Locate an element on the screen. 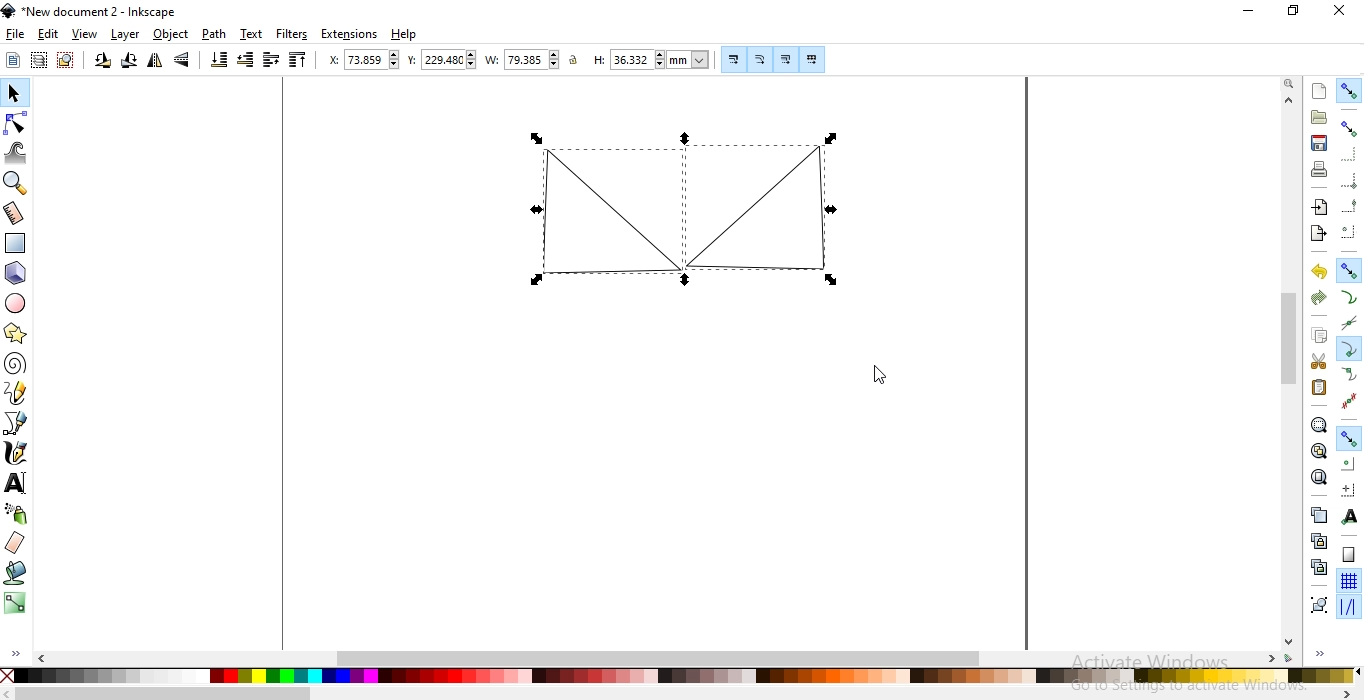  snap bounding box corners is located at coordinates (1349, 180).